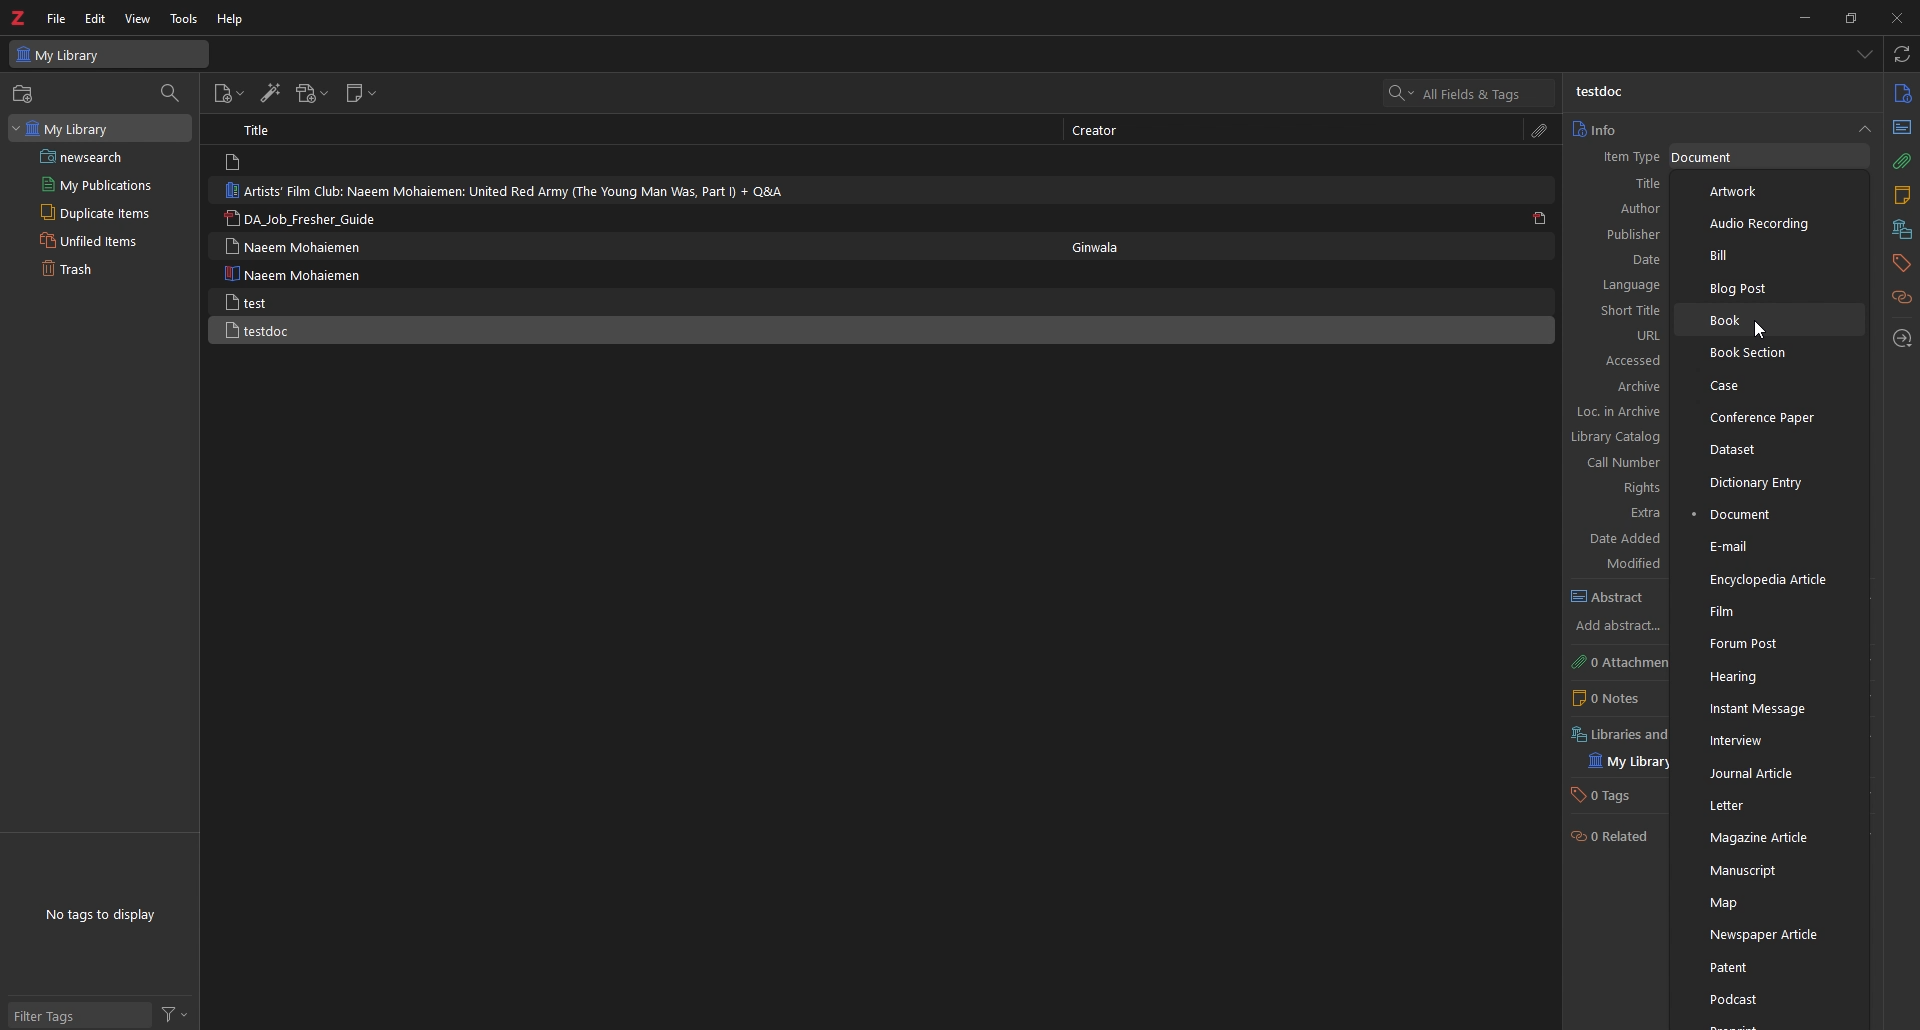 The height and width of the screenshot is (1030, 1920). Describe the element at coordinates (1636, 260) in the screenshot. I see `Date` at that location.